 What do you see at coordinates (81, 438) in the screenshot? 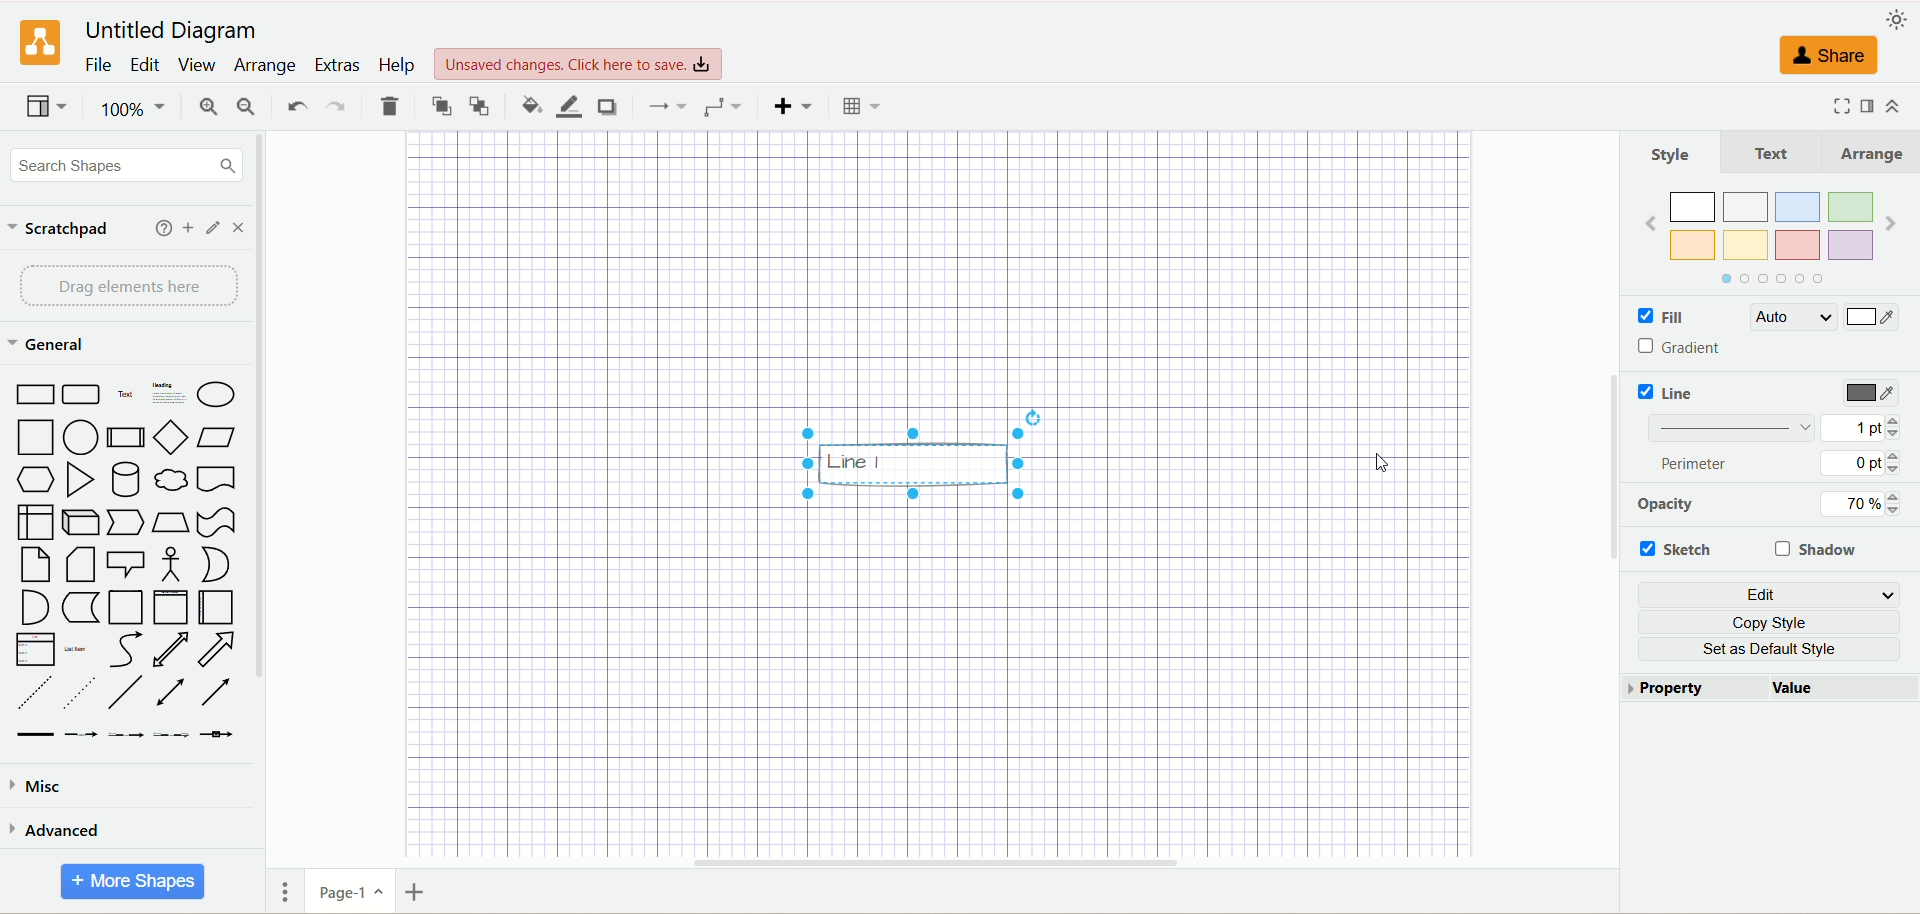
I see `Circle` at bounding box center [81, 438].